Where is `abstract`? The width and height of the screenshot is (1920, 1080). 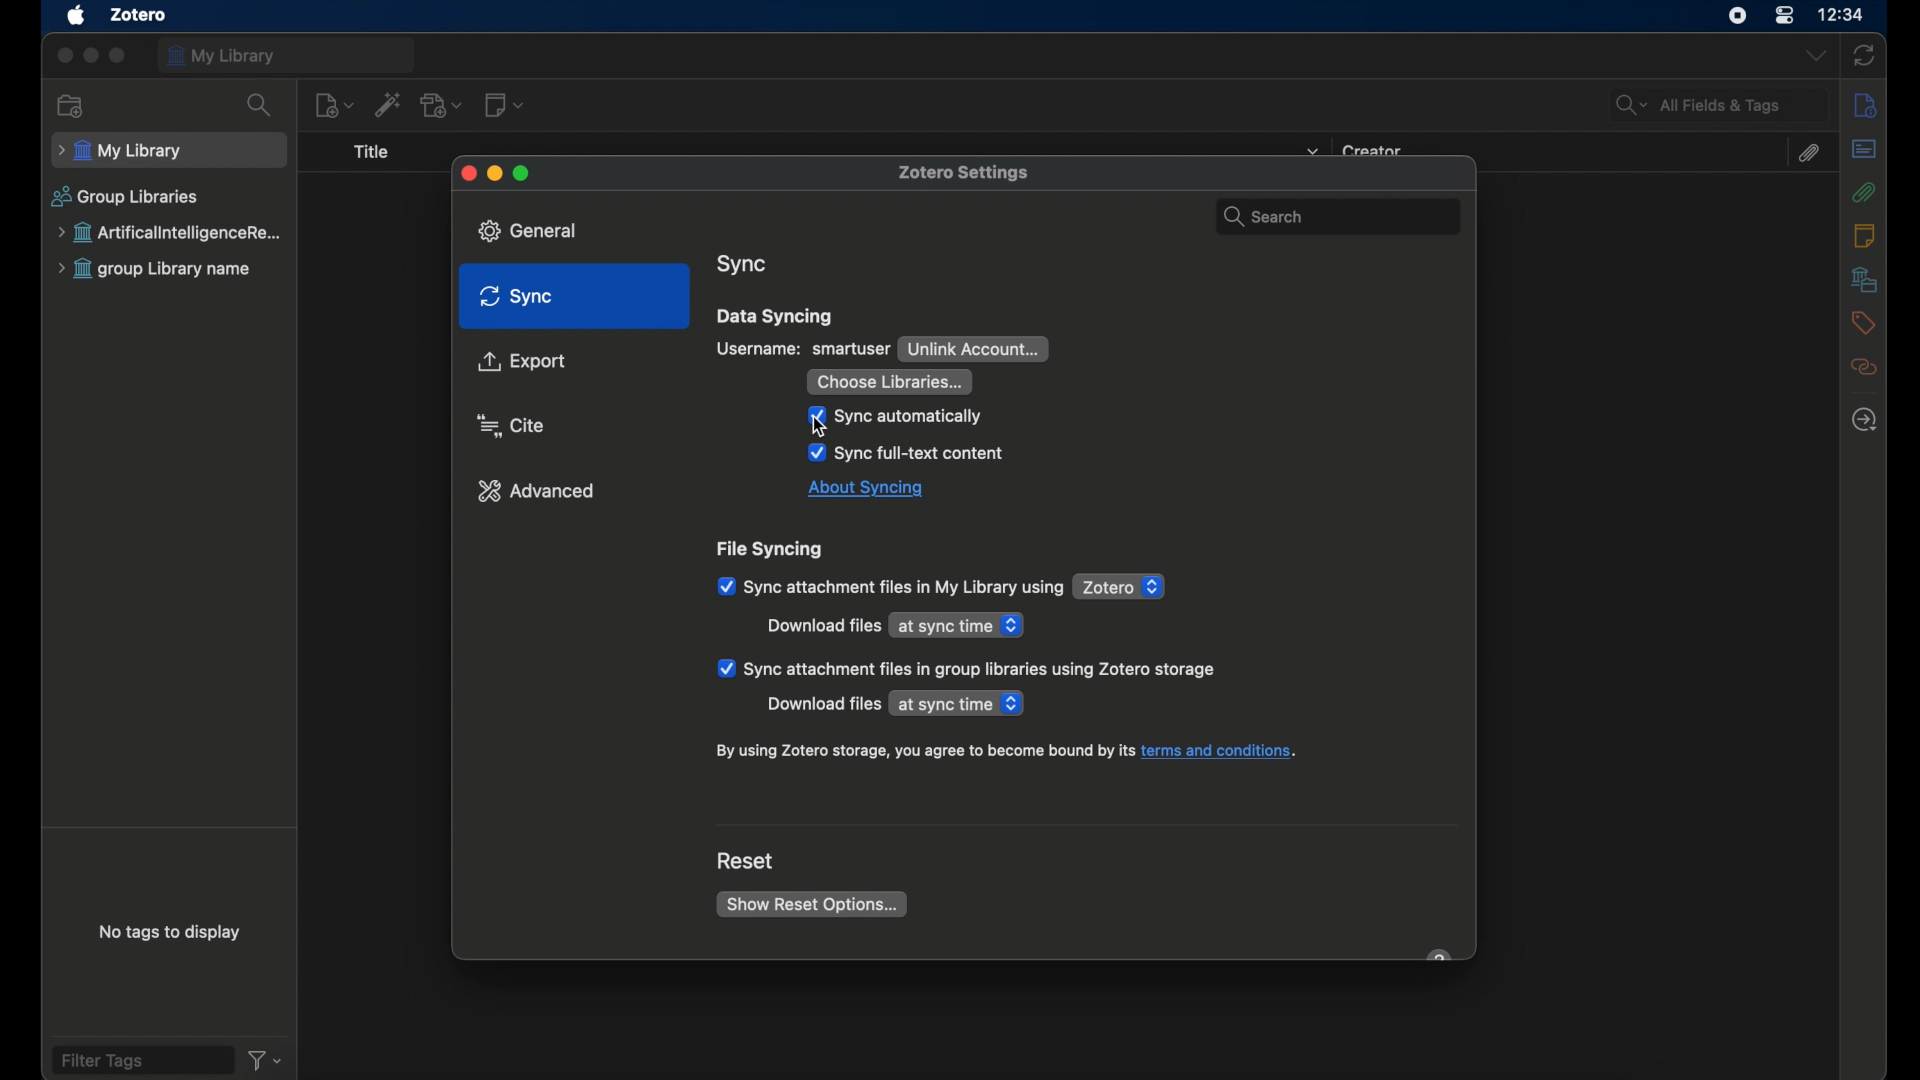 abstract is located at coordinates (1863, 149).